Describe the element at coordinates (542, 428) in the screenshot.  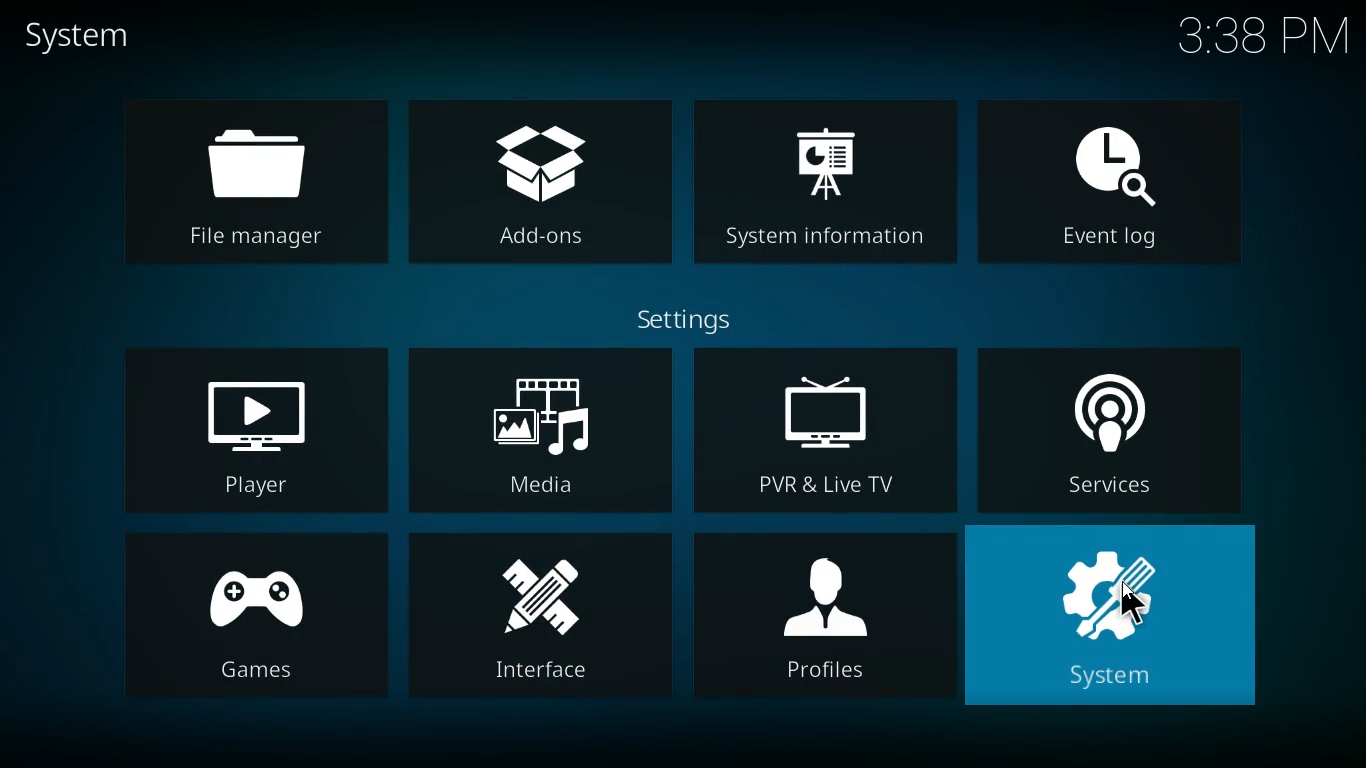
I see `media` at that location.